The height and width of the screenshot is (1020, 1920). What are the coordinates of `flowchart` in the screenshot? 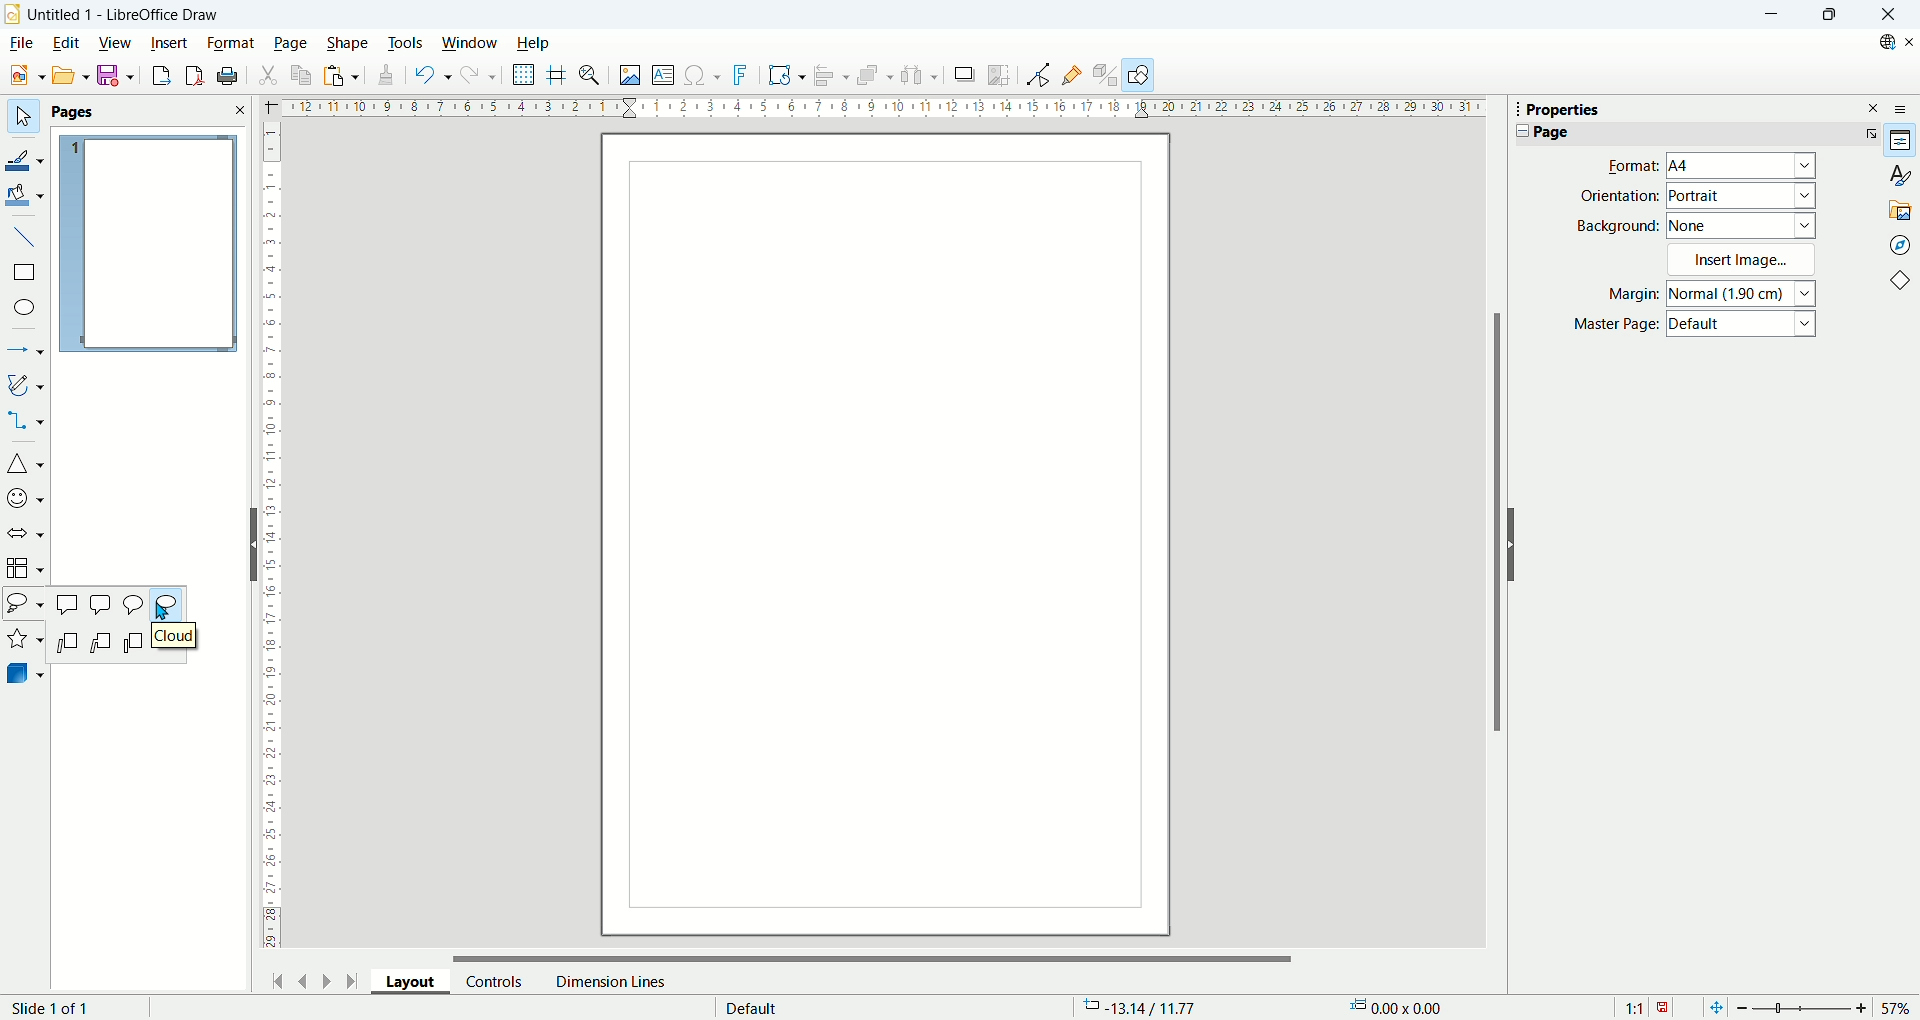 It's located at (25, 568).